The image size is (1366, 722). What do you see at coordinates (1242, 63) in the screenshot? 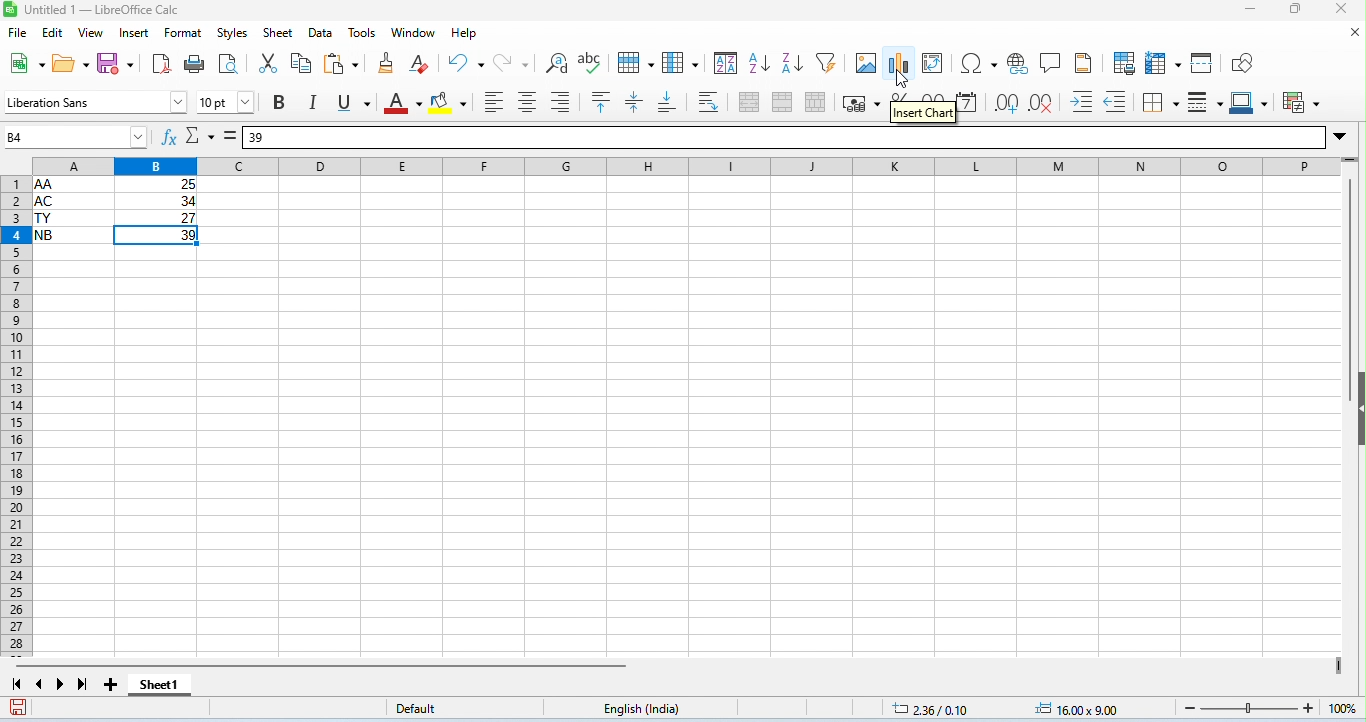
I see `show draw functions` at bounding box center [1242, 63].